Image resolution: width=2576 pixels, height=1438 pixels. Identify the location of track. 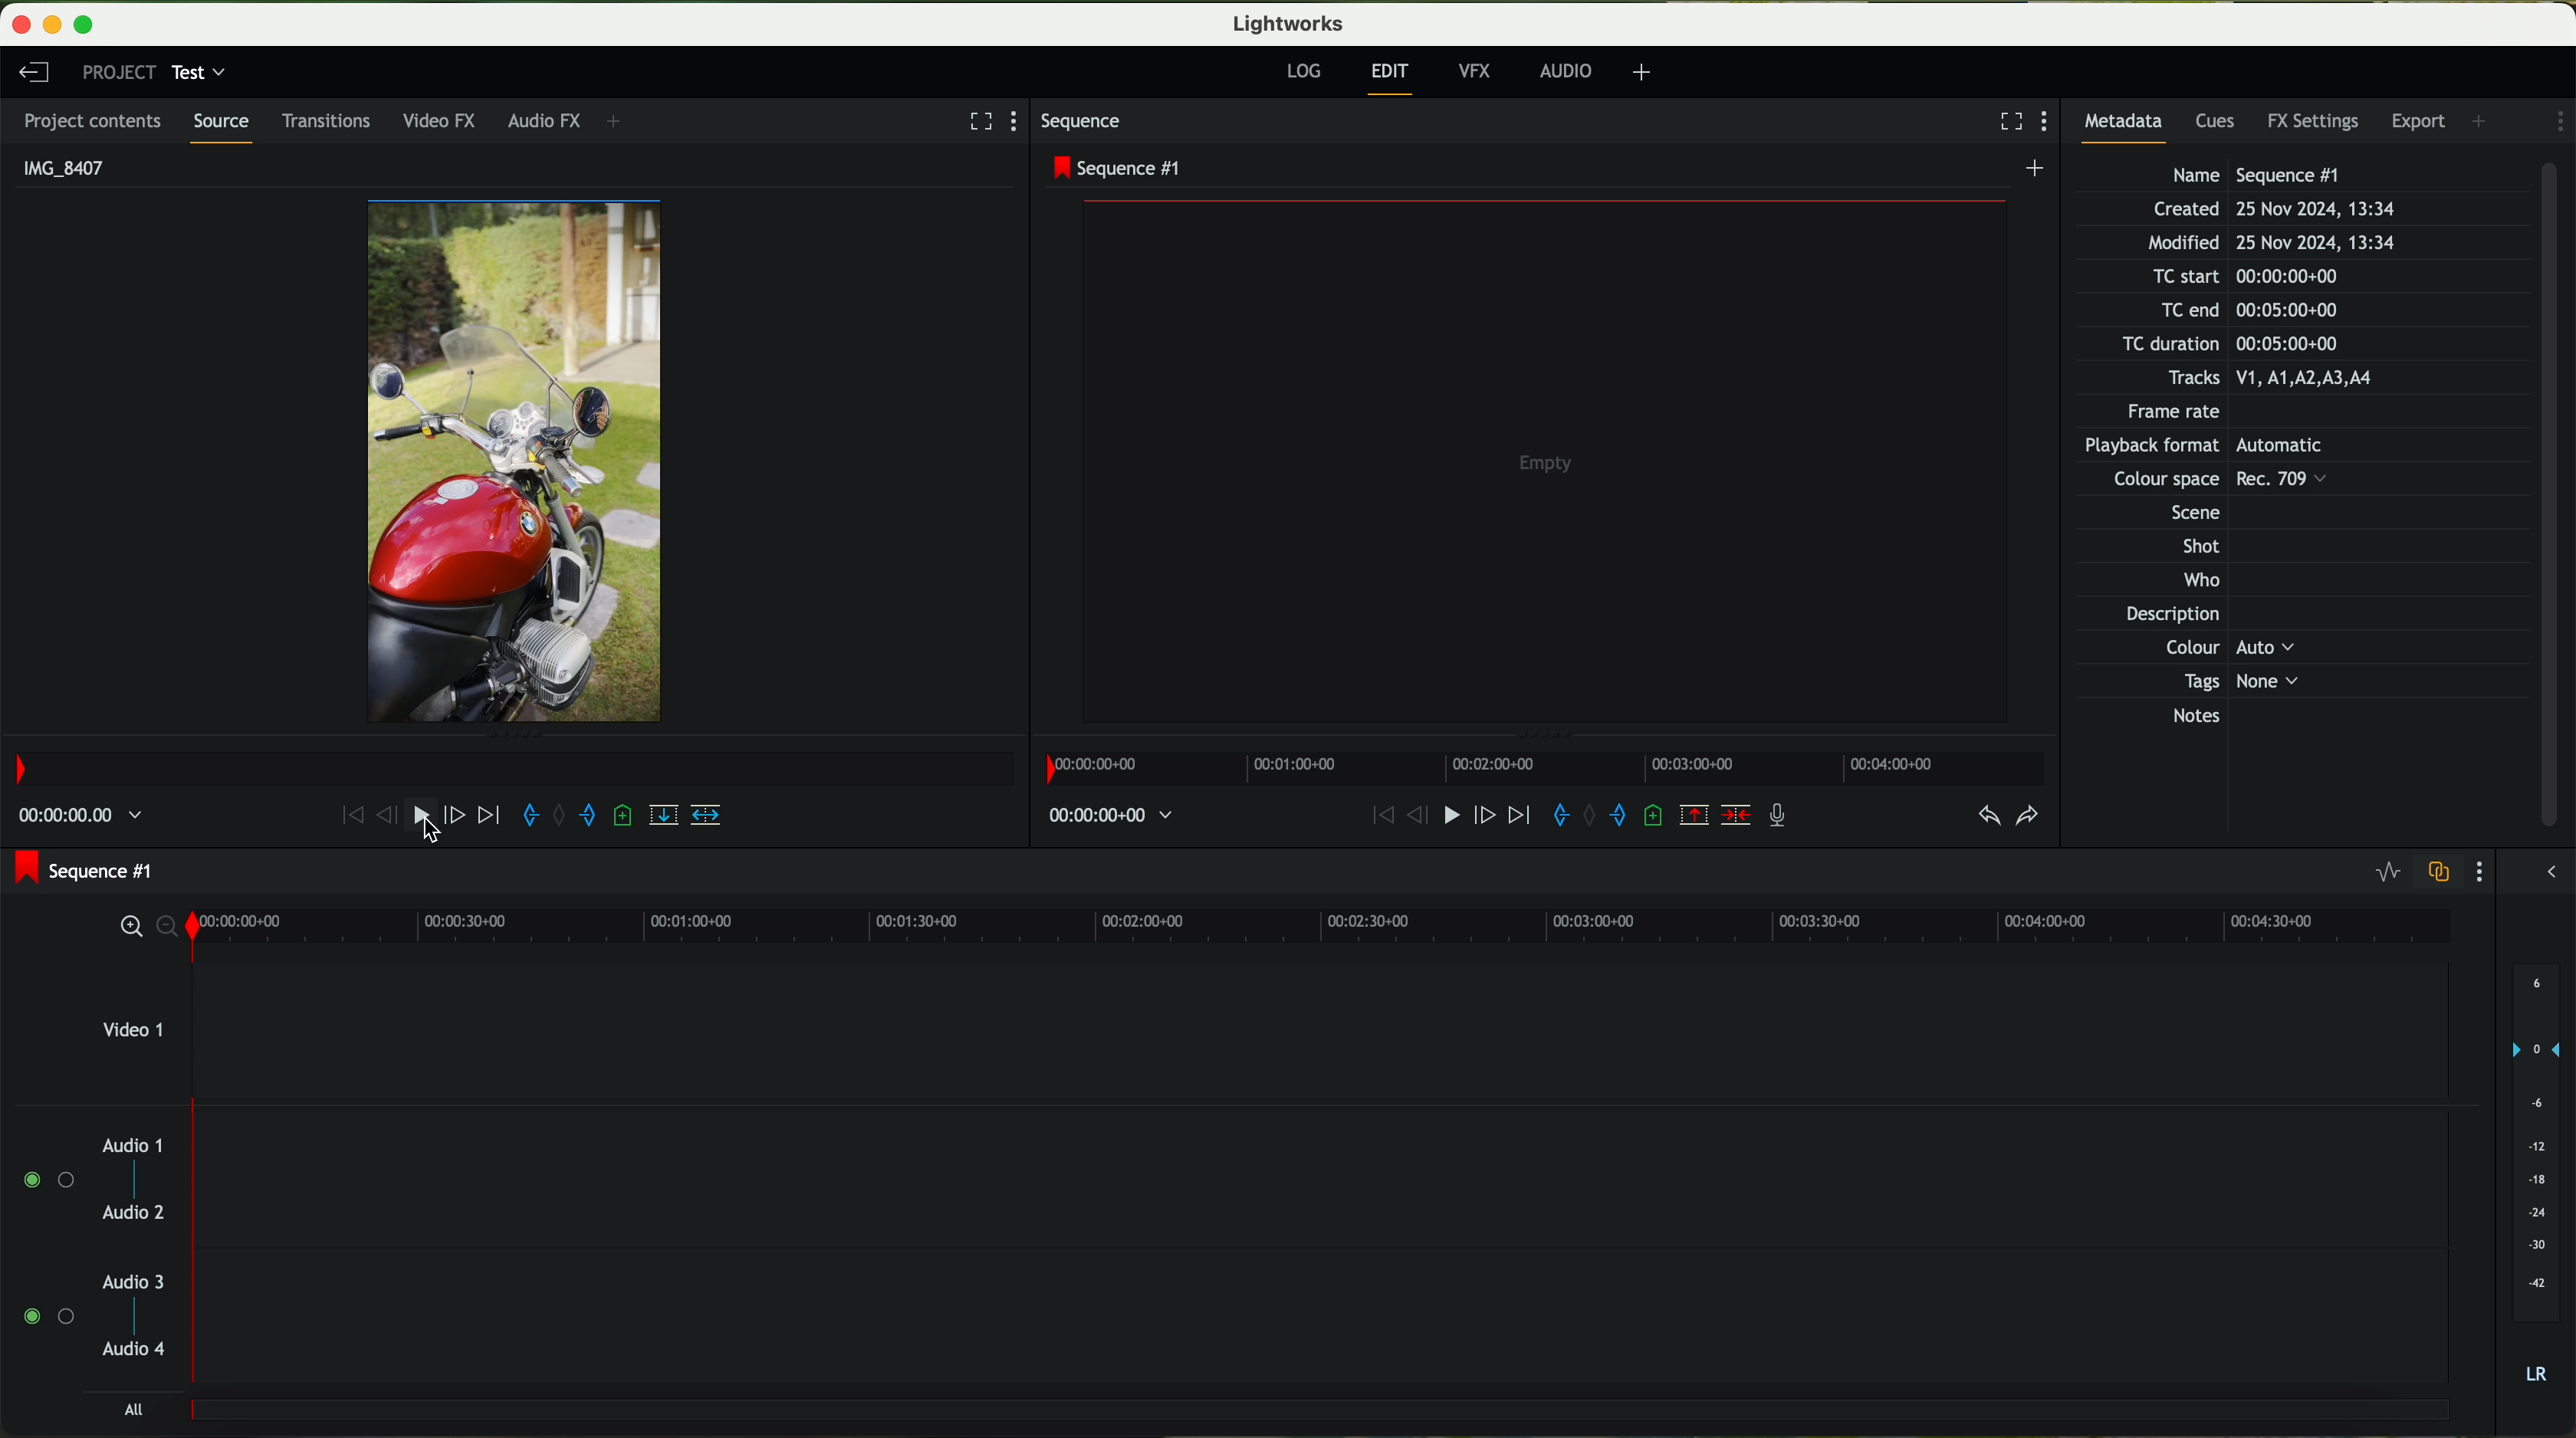
(1325, 1172).